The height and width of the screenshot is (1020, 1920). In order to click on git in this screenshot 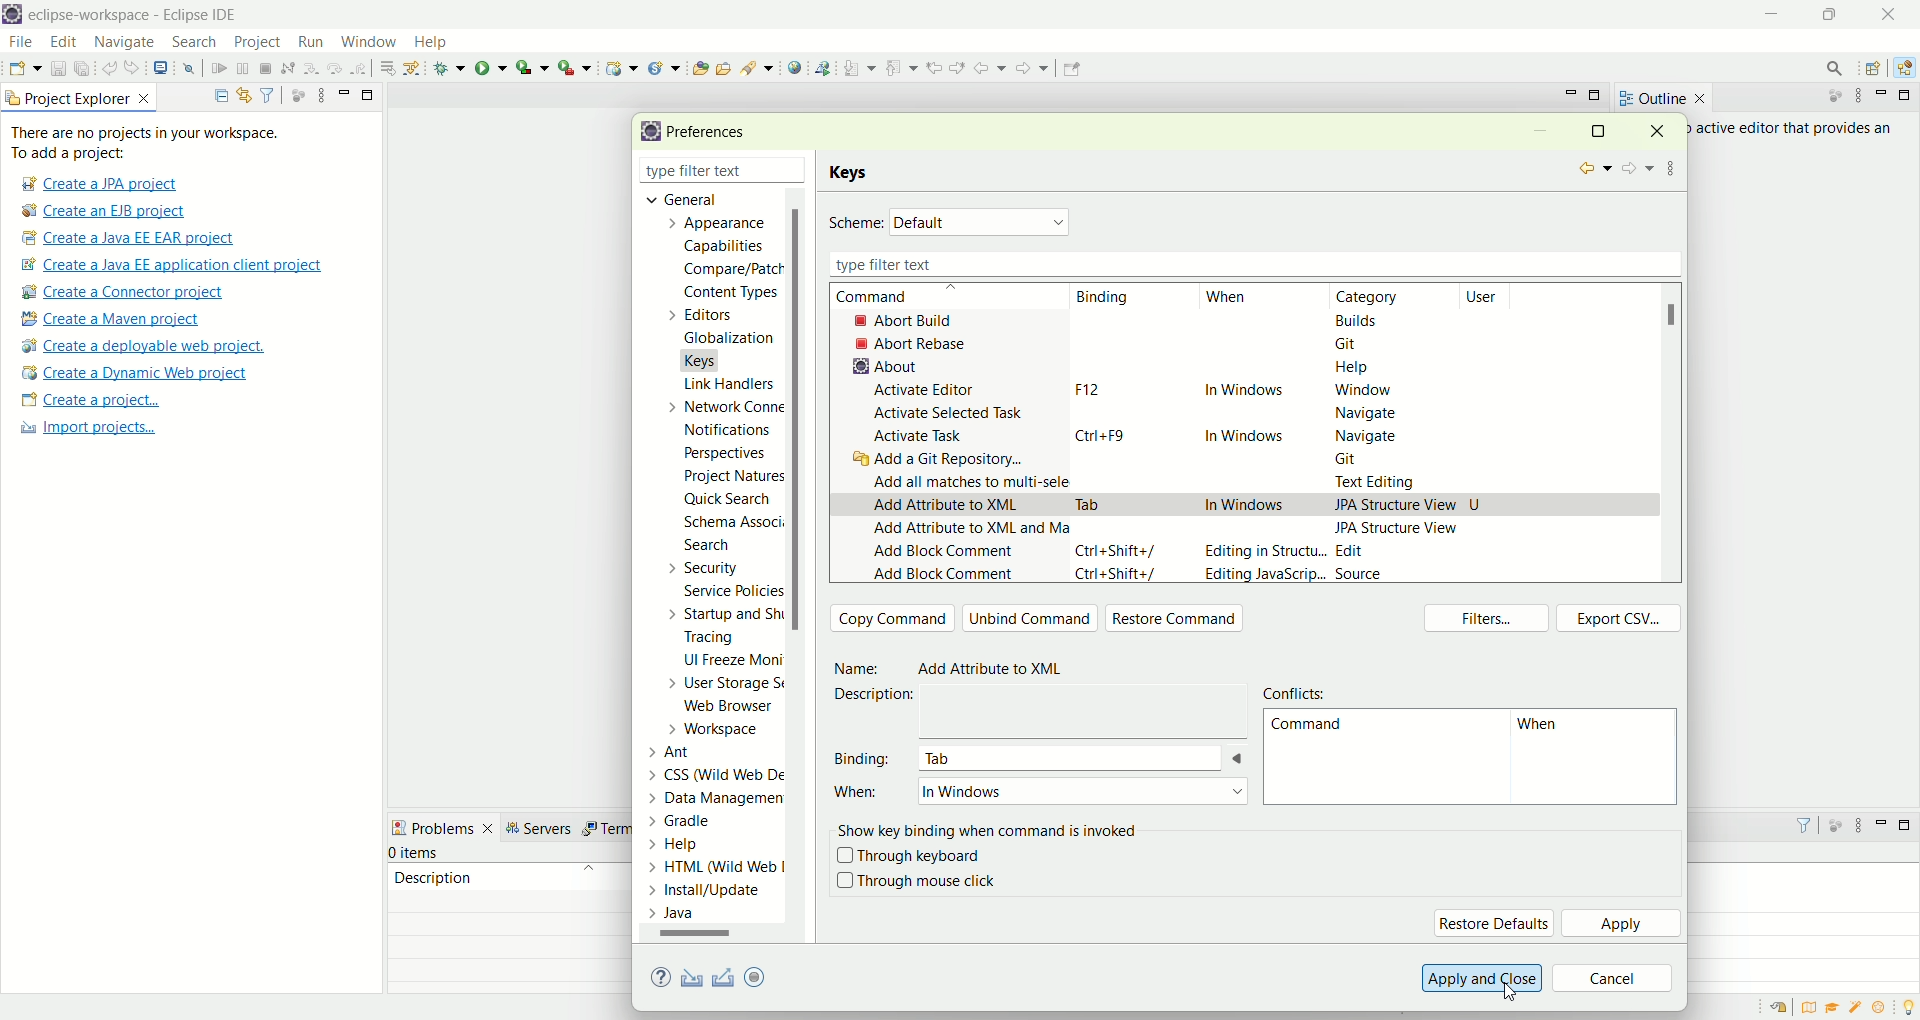, I will do `click(1352, 343)`.